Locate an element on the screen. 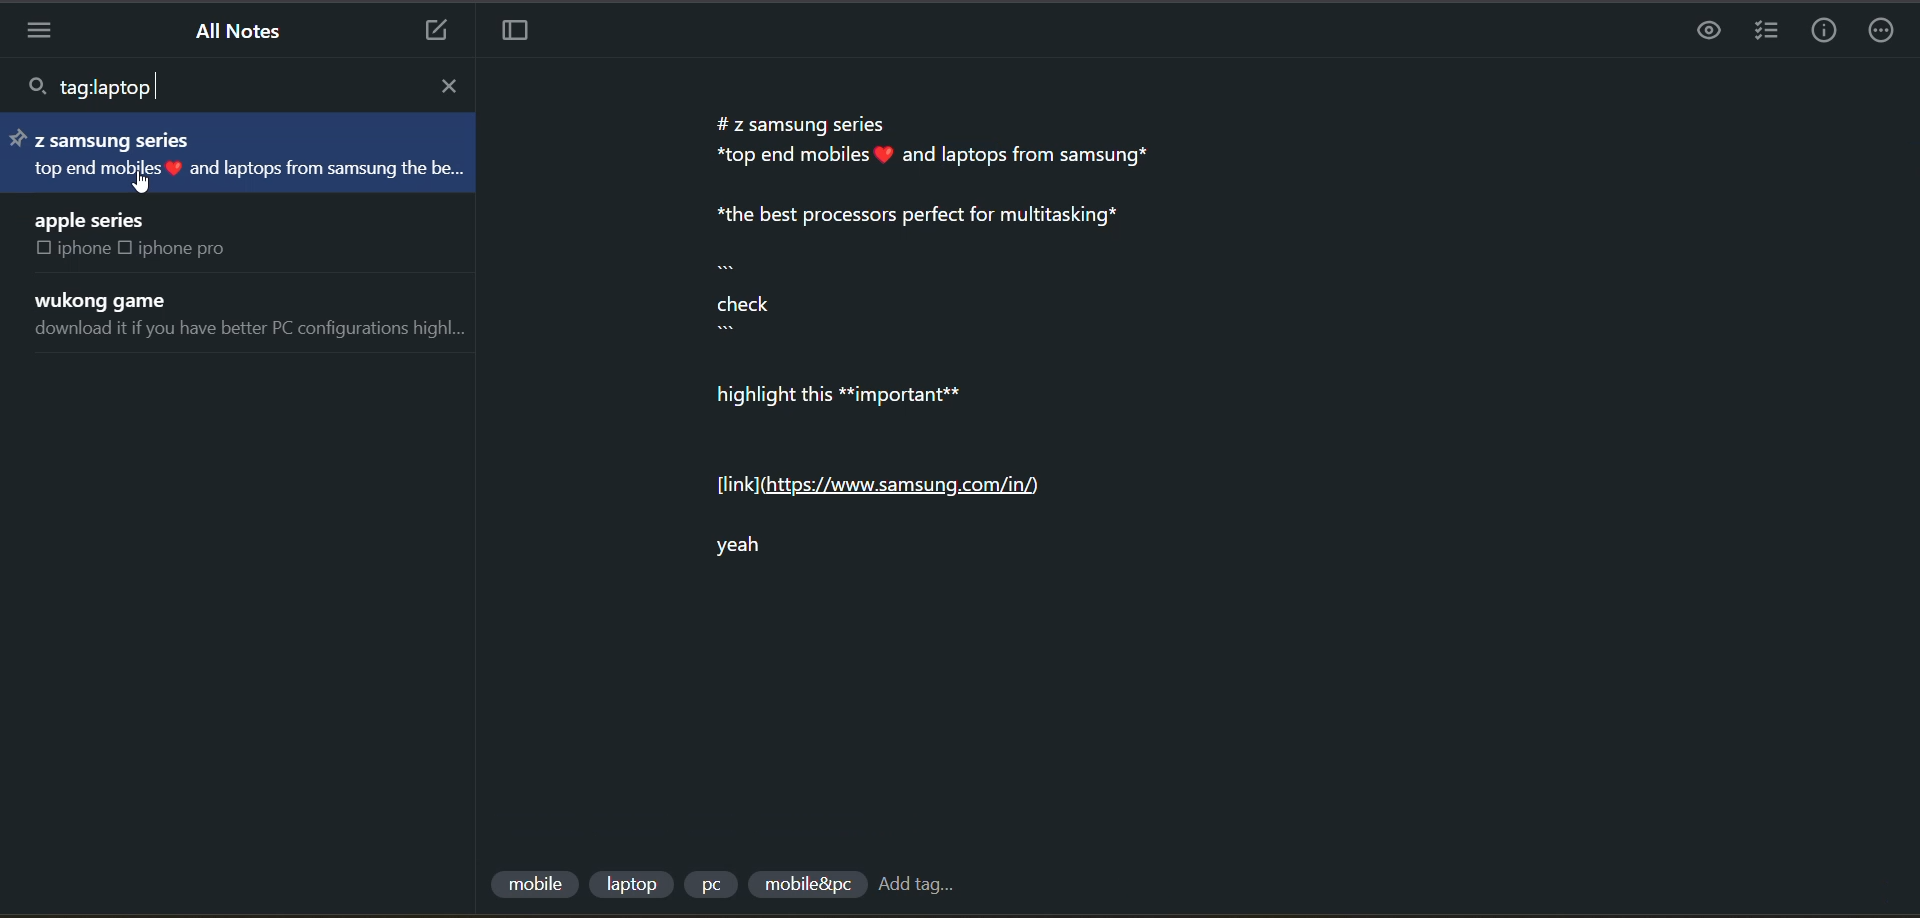  mobile is located at coordinates (532, 878).